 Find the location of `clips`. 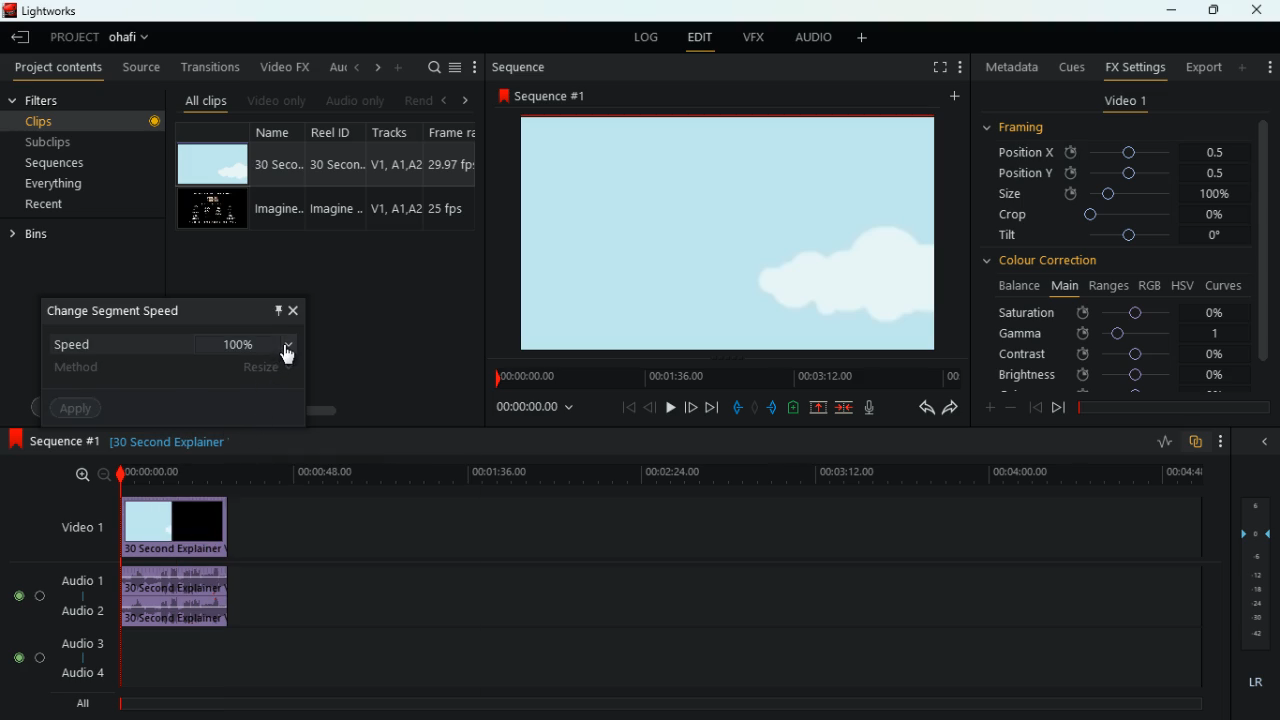

clips is located at coordinates (85, 121).